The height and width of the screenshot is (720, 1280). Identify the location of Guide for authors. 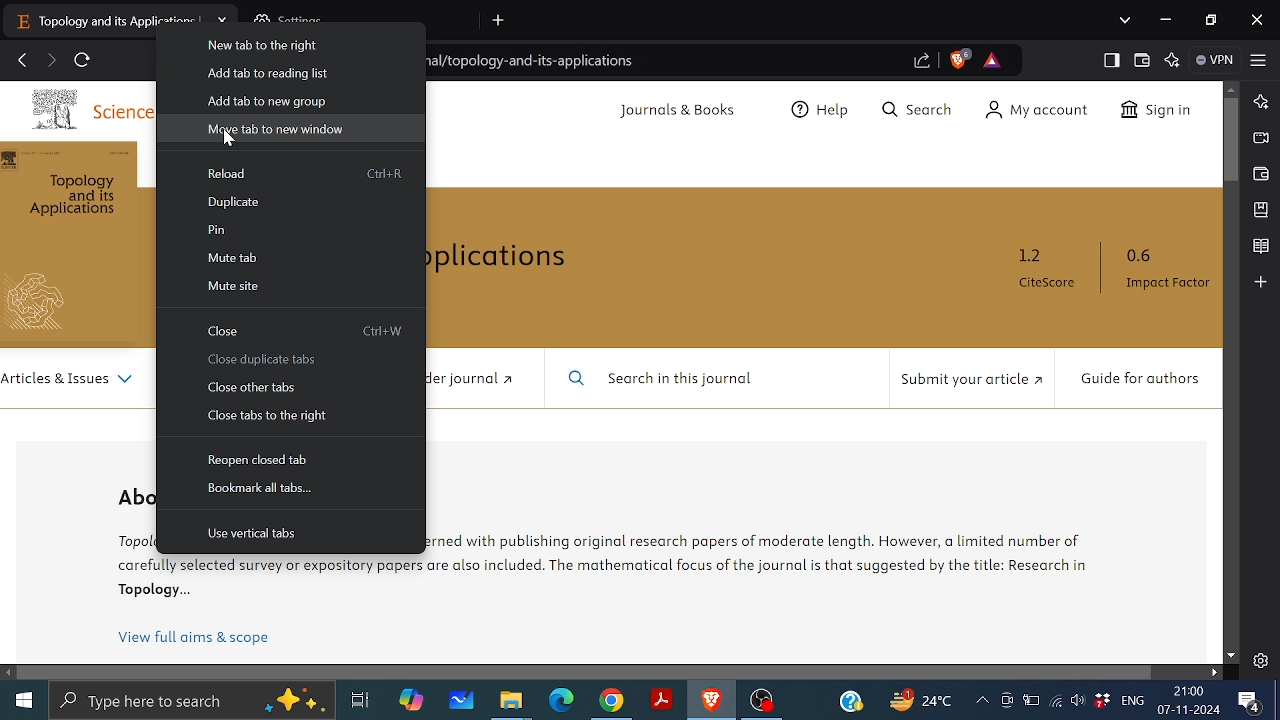
(1137, 378).